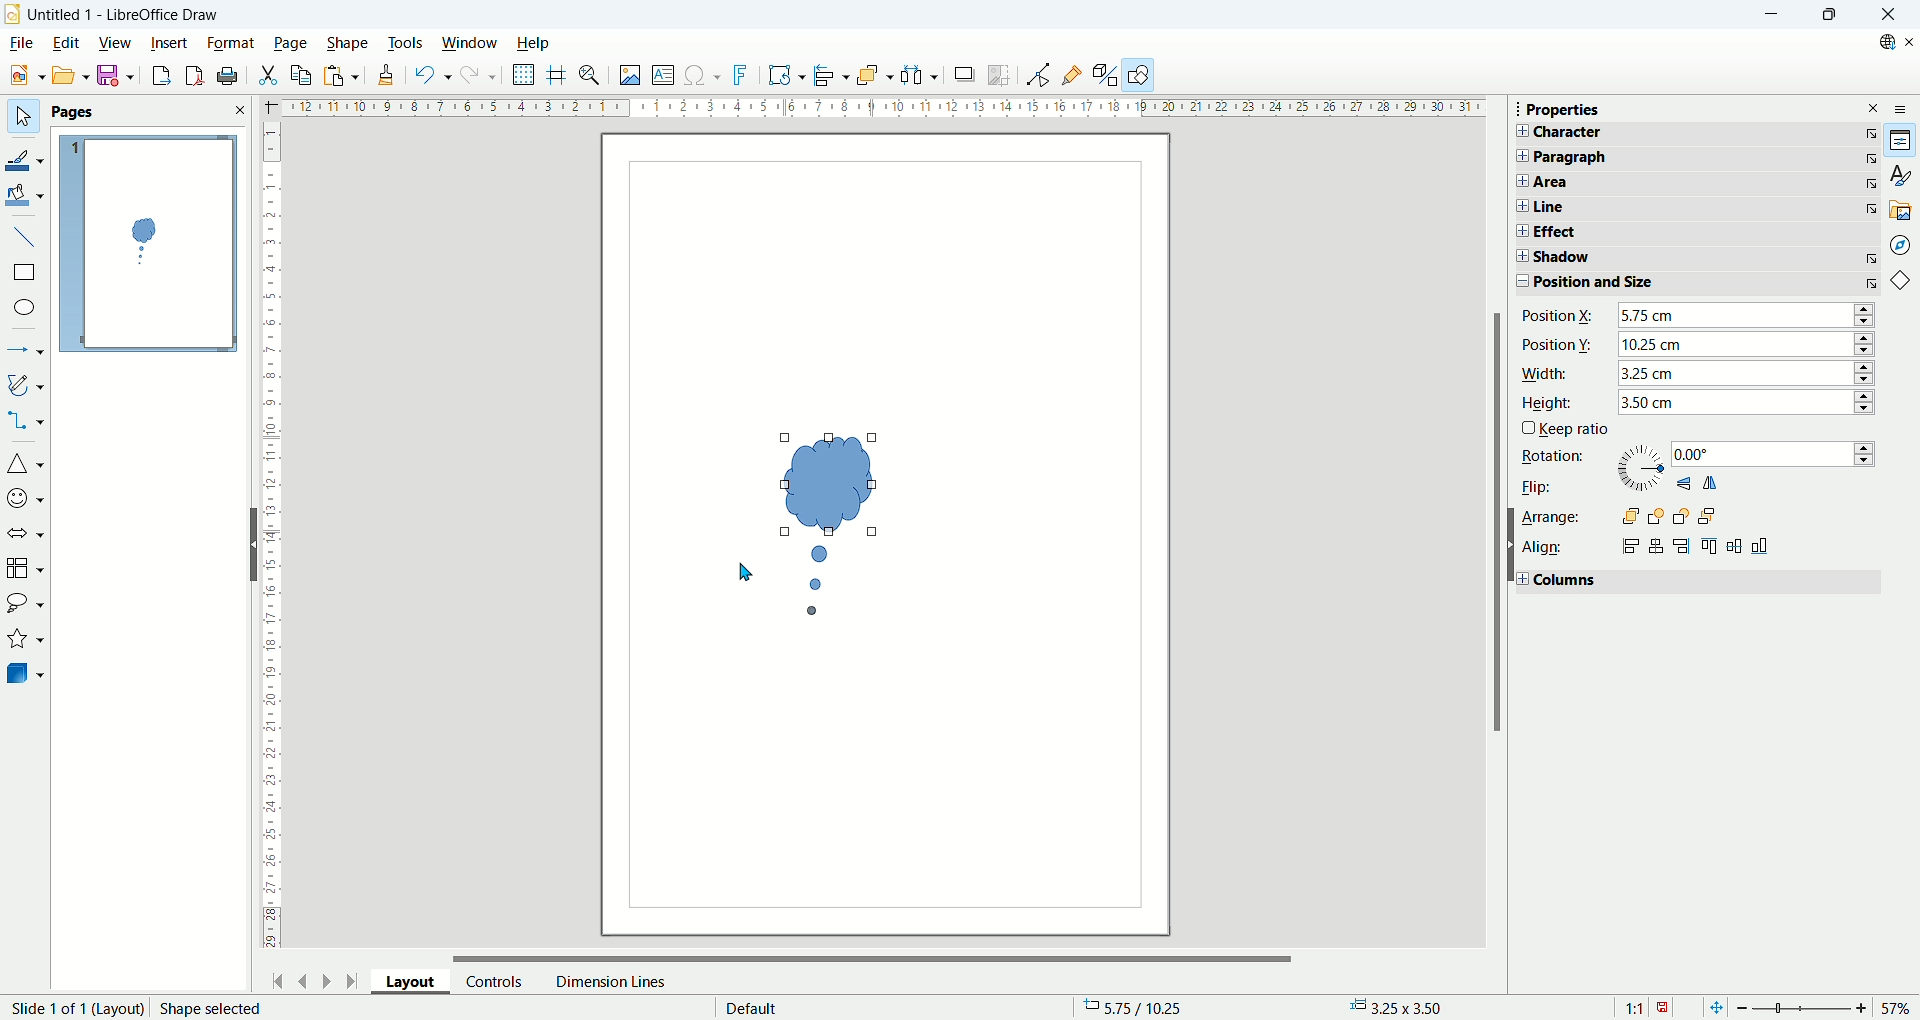 The width and height of the screenshot is (1920, 1020). Describe the element at coordinates (1906, 108) in the screenshot. I see `Sidebar settings` at that location.